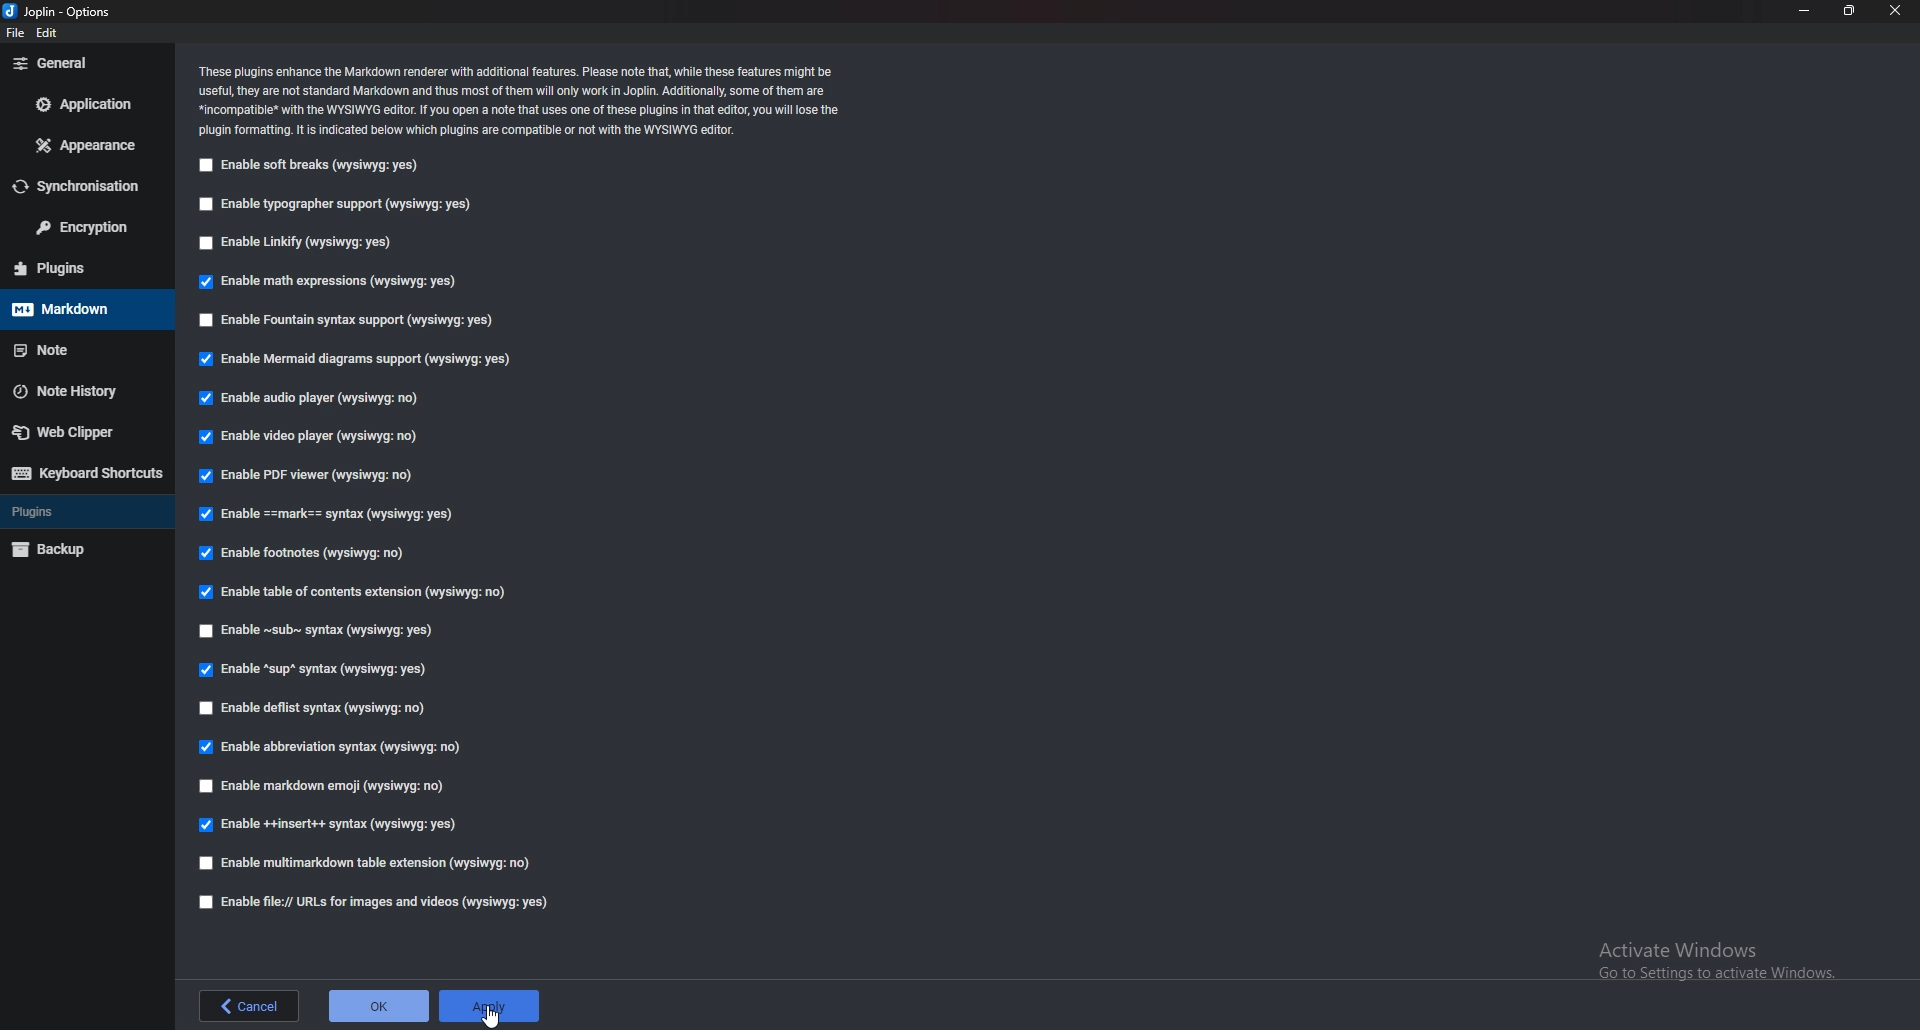 The height and width of the screenshot is (1030, 1920). What do you see at coordinates (330, 787) in the screenshot?
I see `enable Markdown Emoji` at bounding box center [330, 787].